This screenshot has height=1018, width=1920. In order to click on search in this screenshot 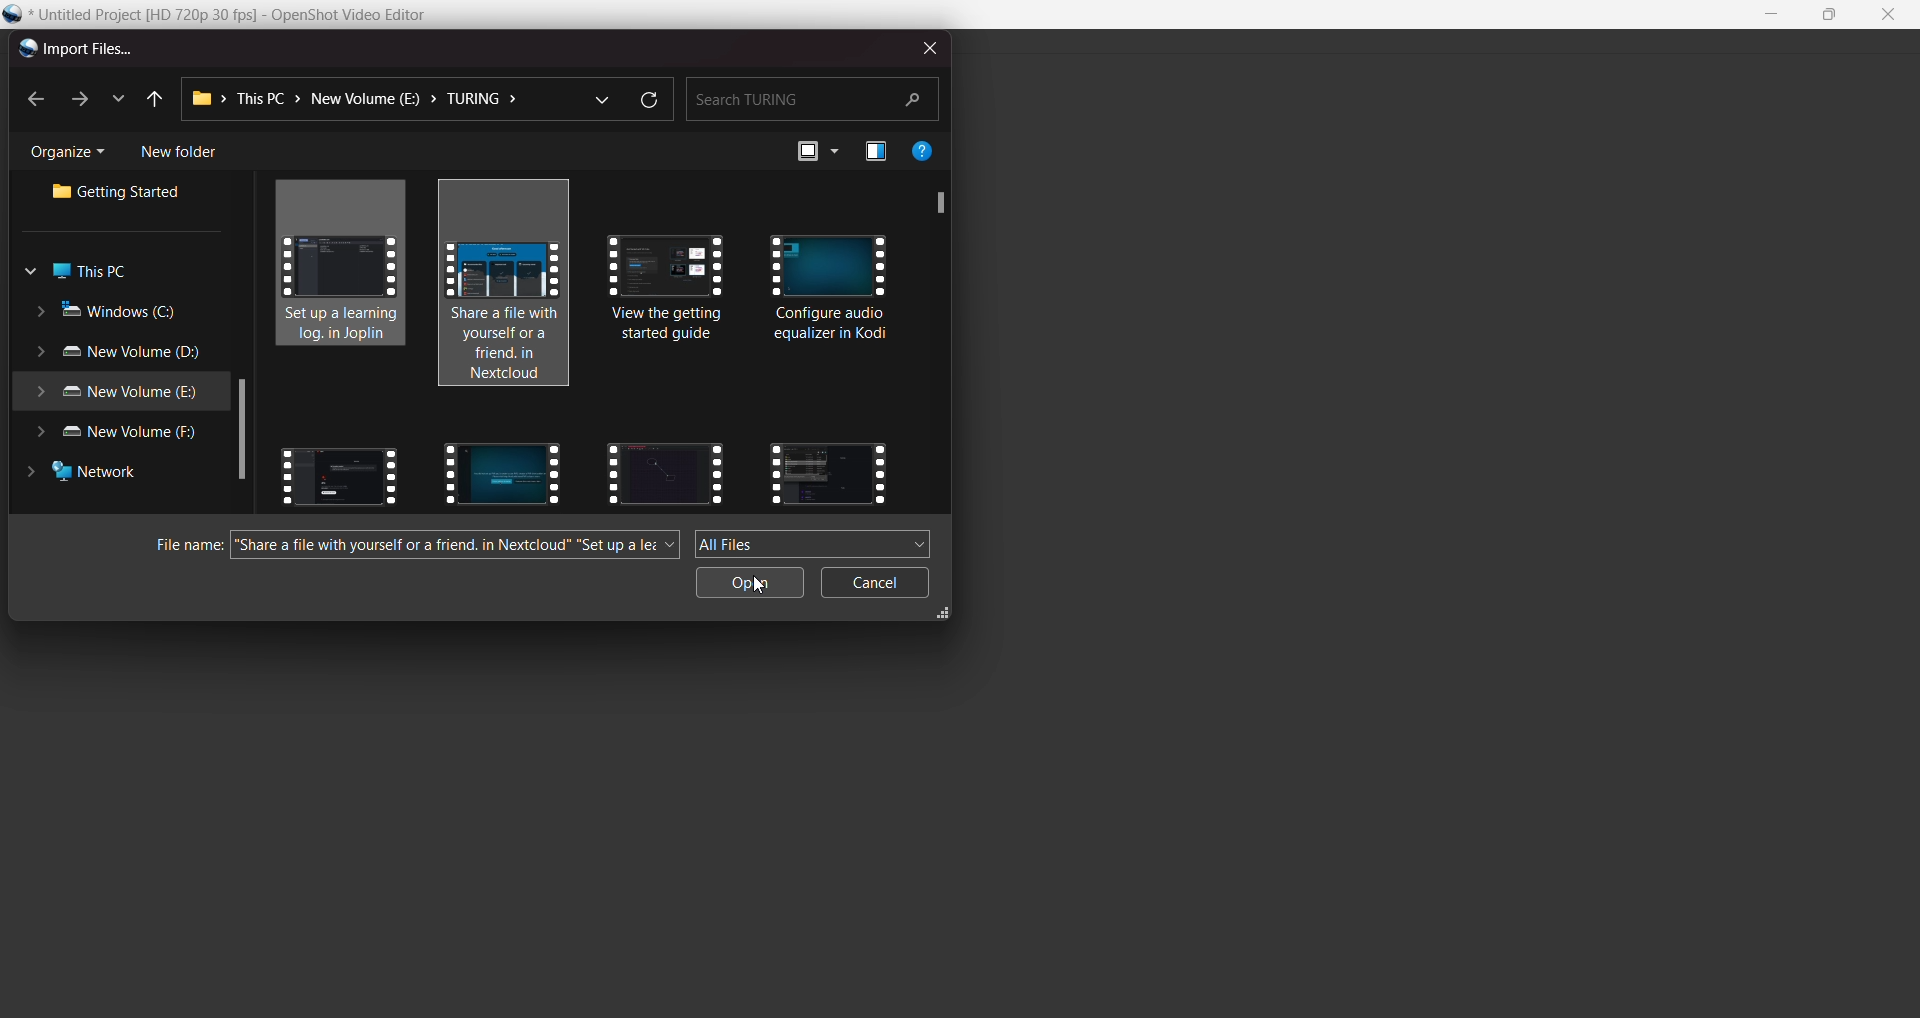, I will do `click(811, 97)`.